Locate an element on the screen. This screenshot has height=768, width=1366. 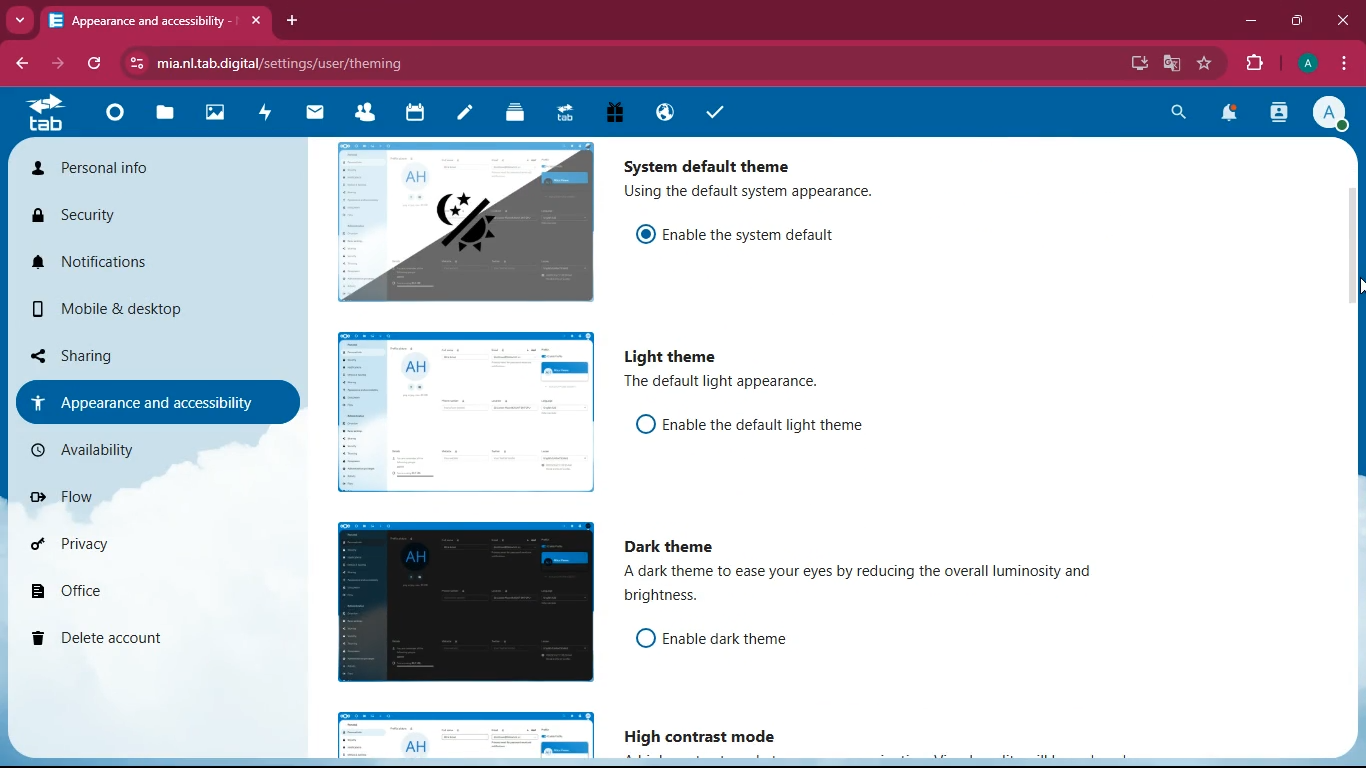
tab is located at coordinates (563, 111).